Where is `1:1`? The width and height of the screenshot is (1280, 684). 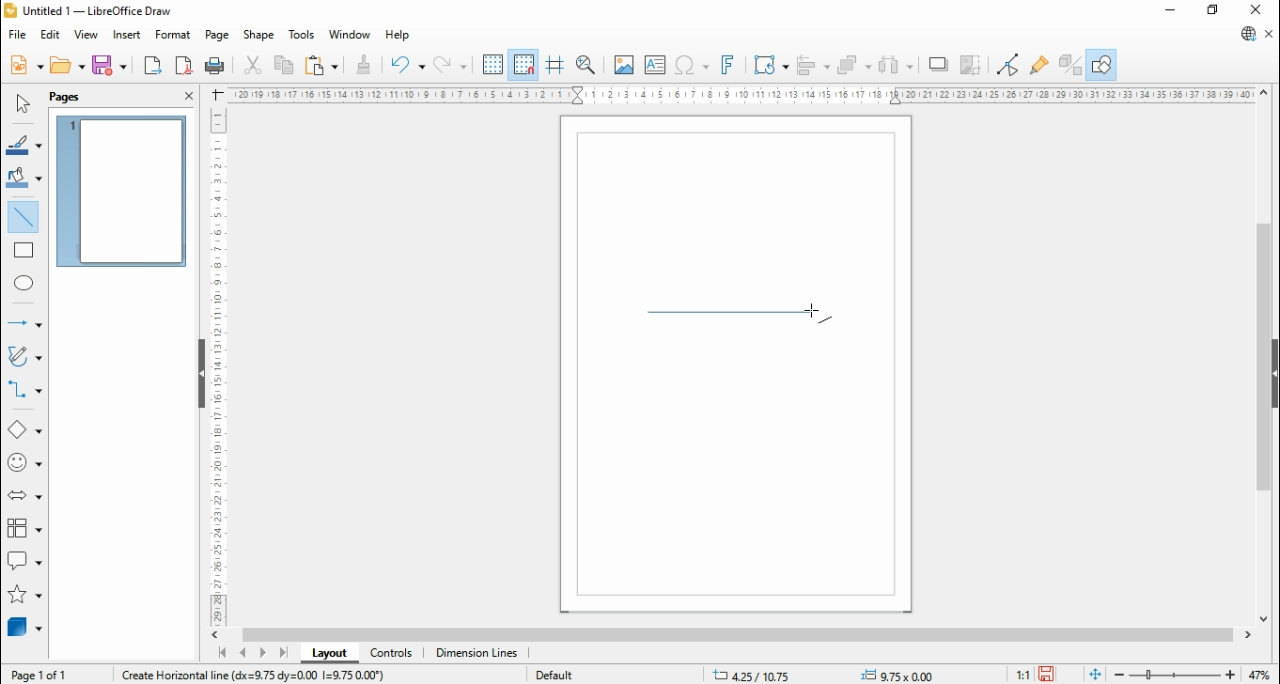 1:1 is located at coordinates (1021, 675).